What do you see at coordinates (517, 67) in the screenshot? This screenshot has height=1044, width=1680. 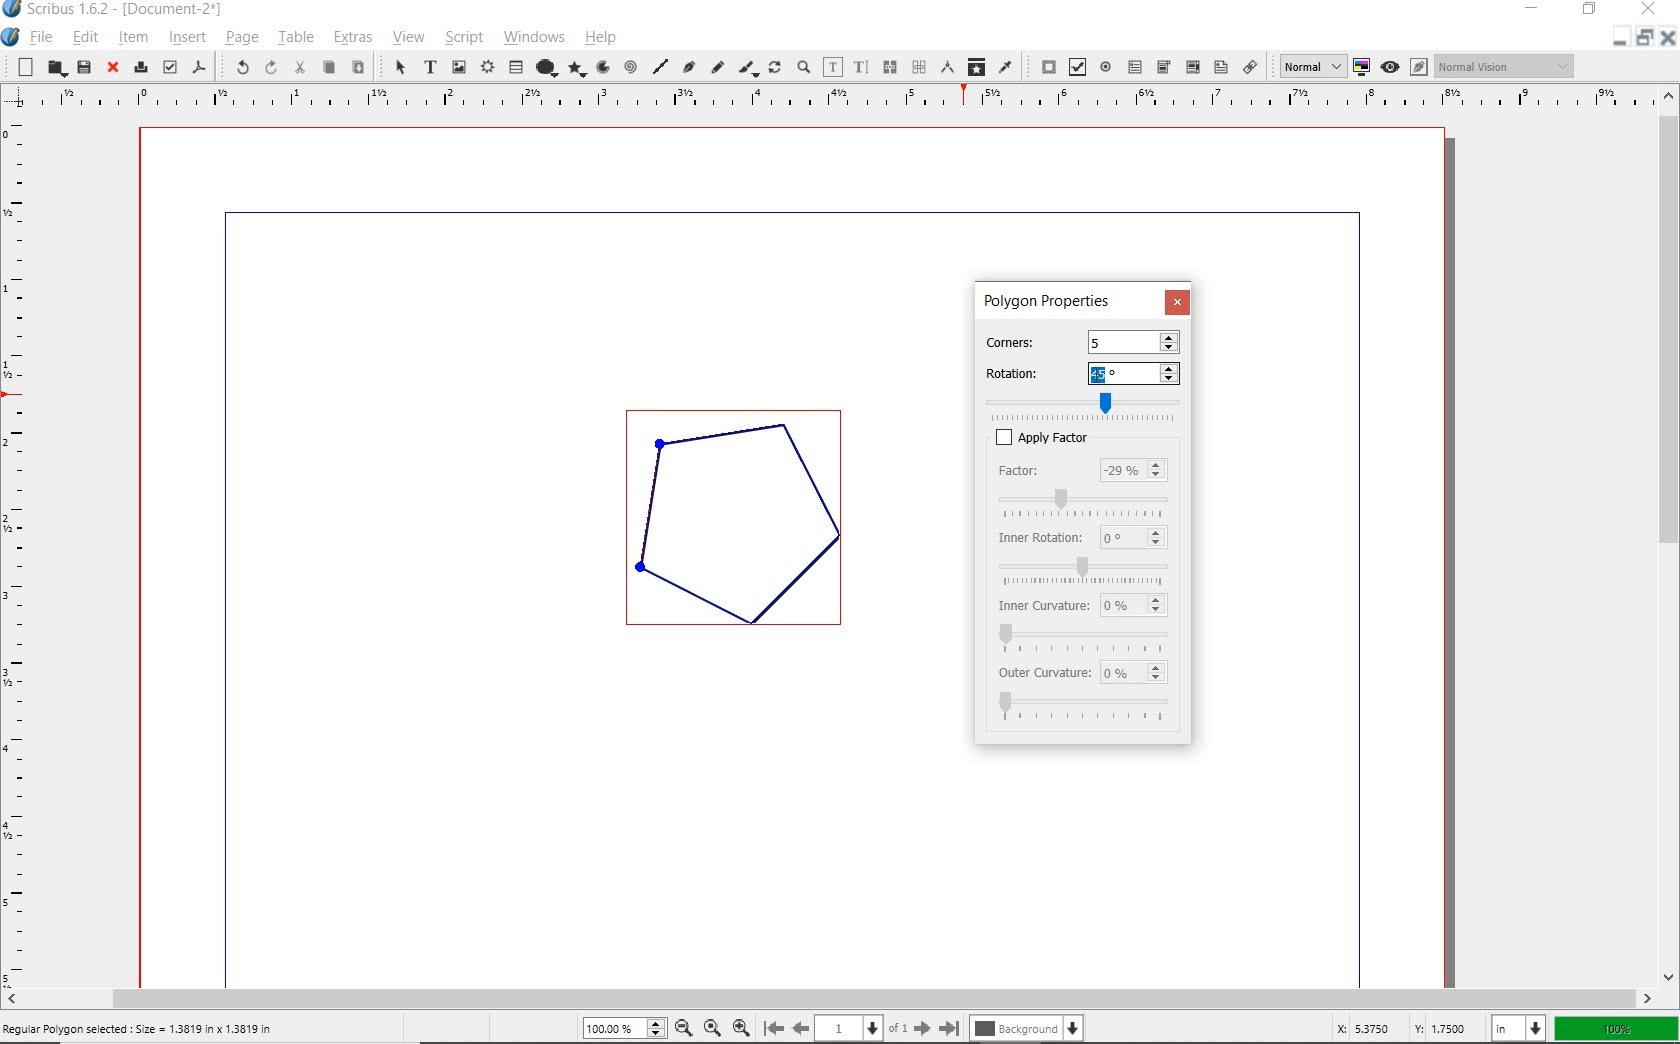 I see `table` at bounding box center [517, 67].